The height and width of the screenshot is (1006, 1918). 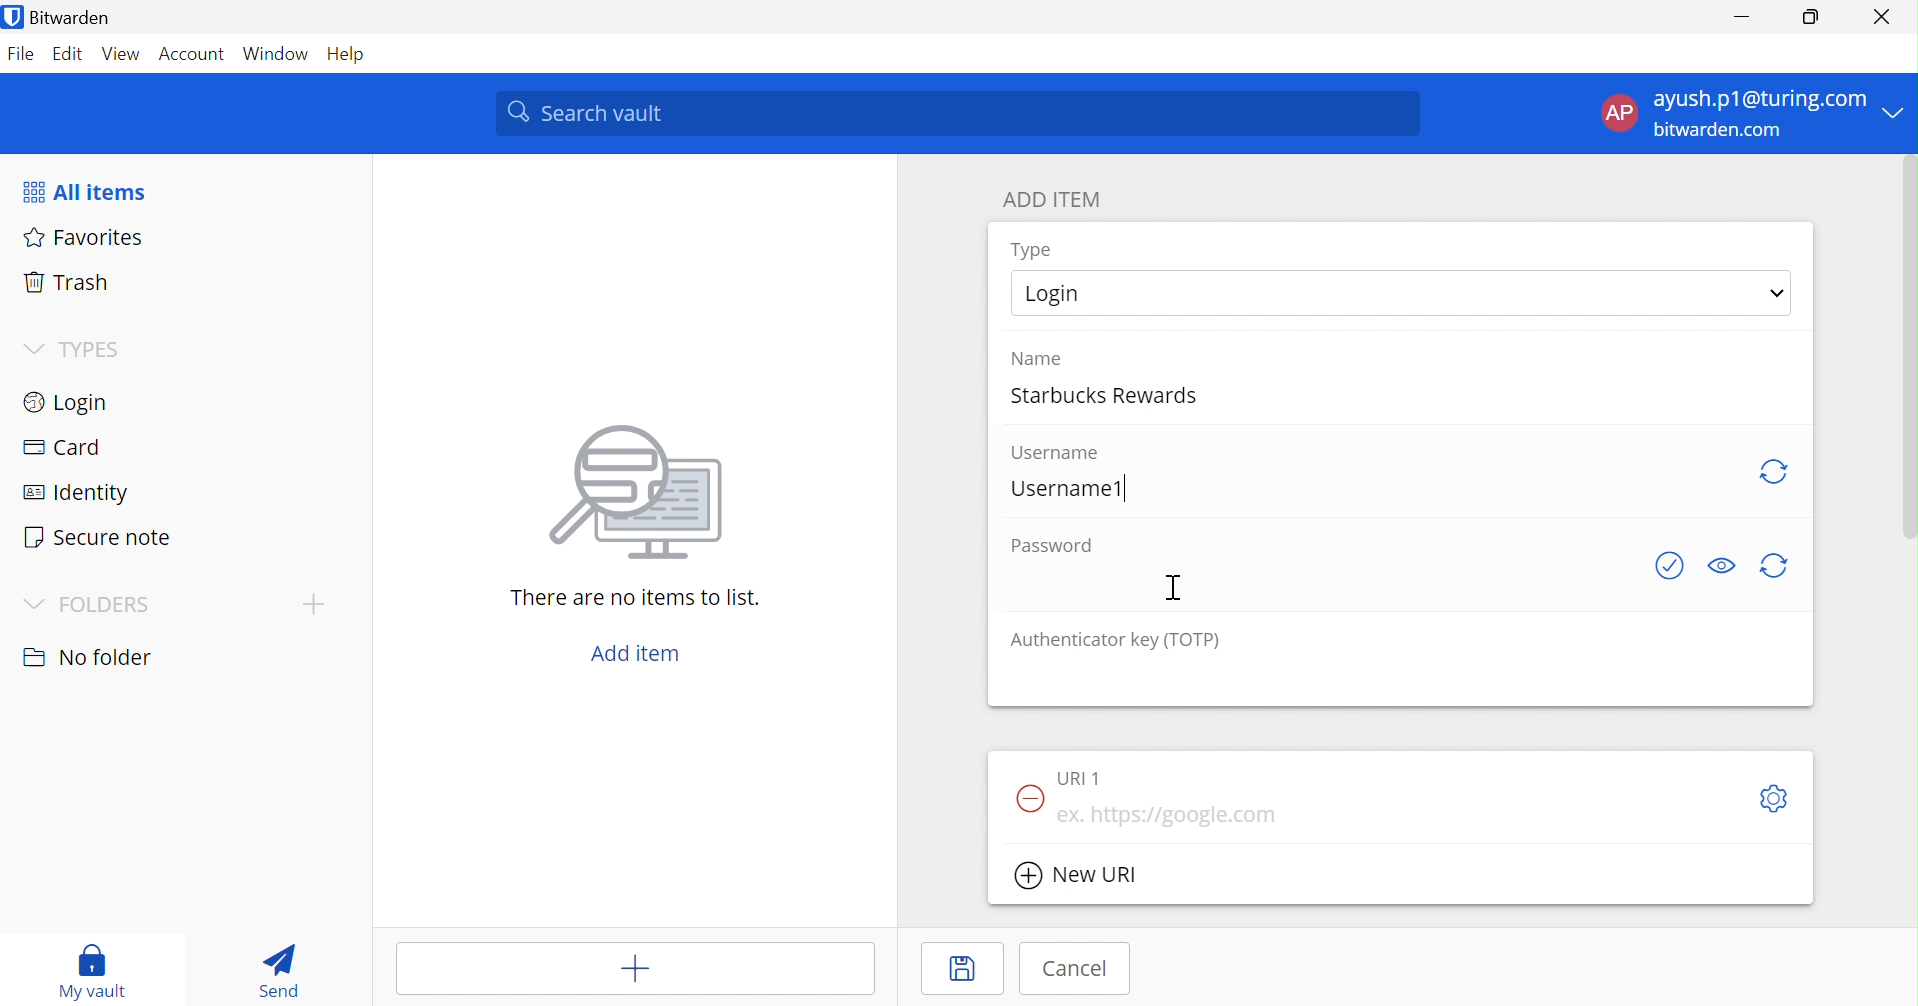 What do you see at coordinates (1111, 392) in the screenshot?
I see `Starbucks Rewards` at bounding box center [1111, 392].